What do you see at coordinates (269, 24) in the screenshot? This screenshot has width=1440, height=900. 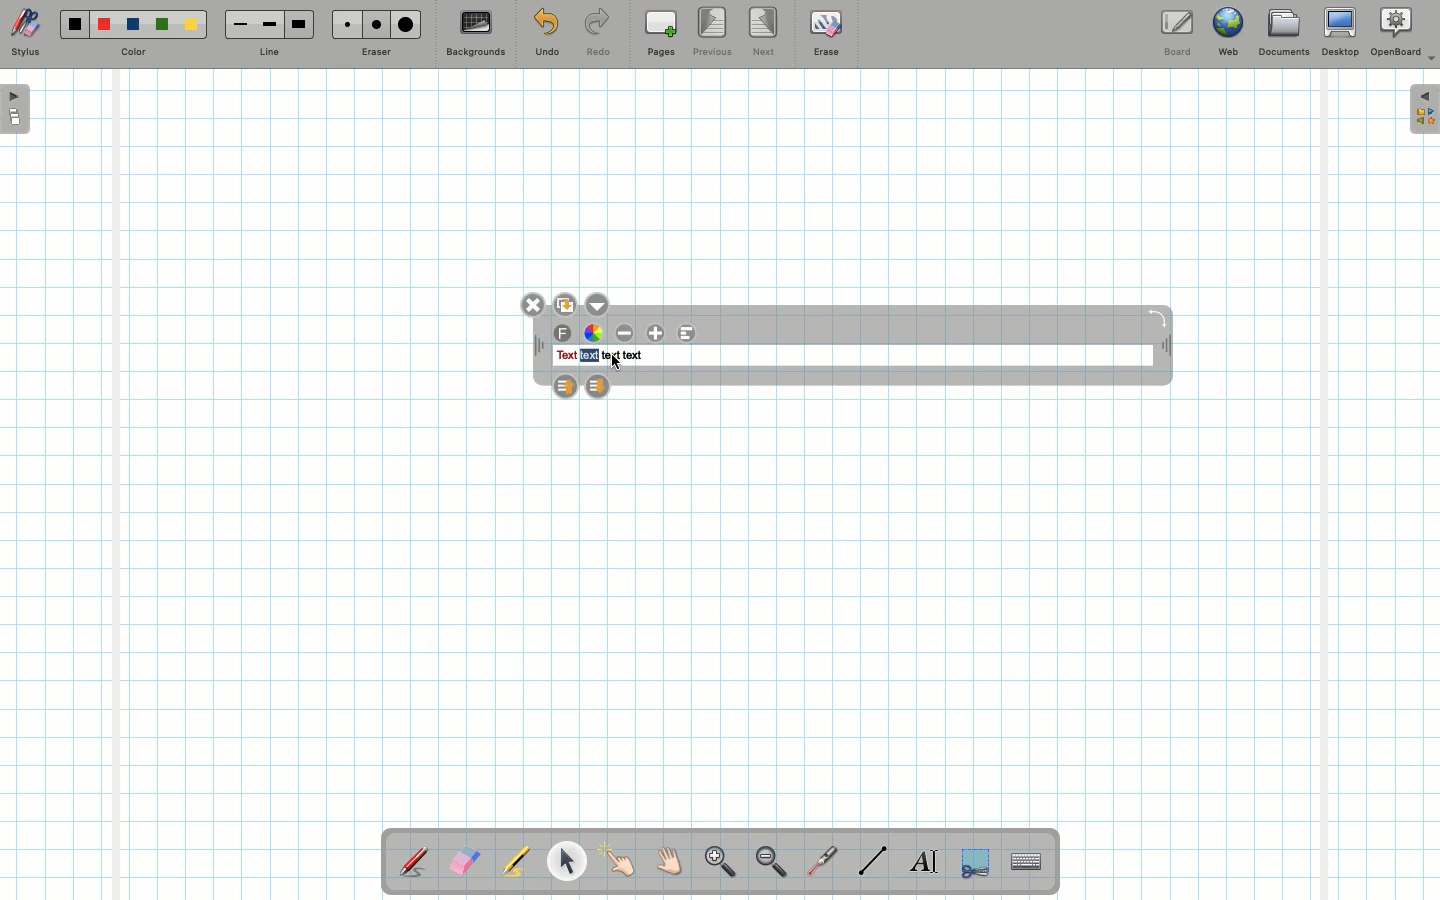 I see `Medium line` at bounding box center [269, 24].